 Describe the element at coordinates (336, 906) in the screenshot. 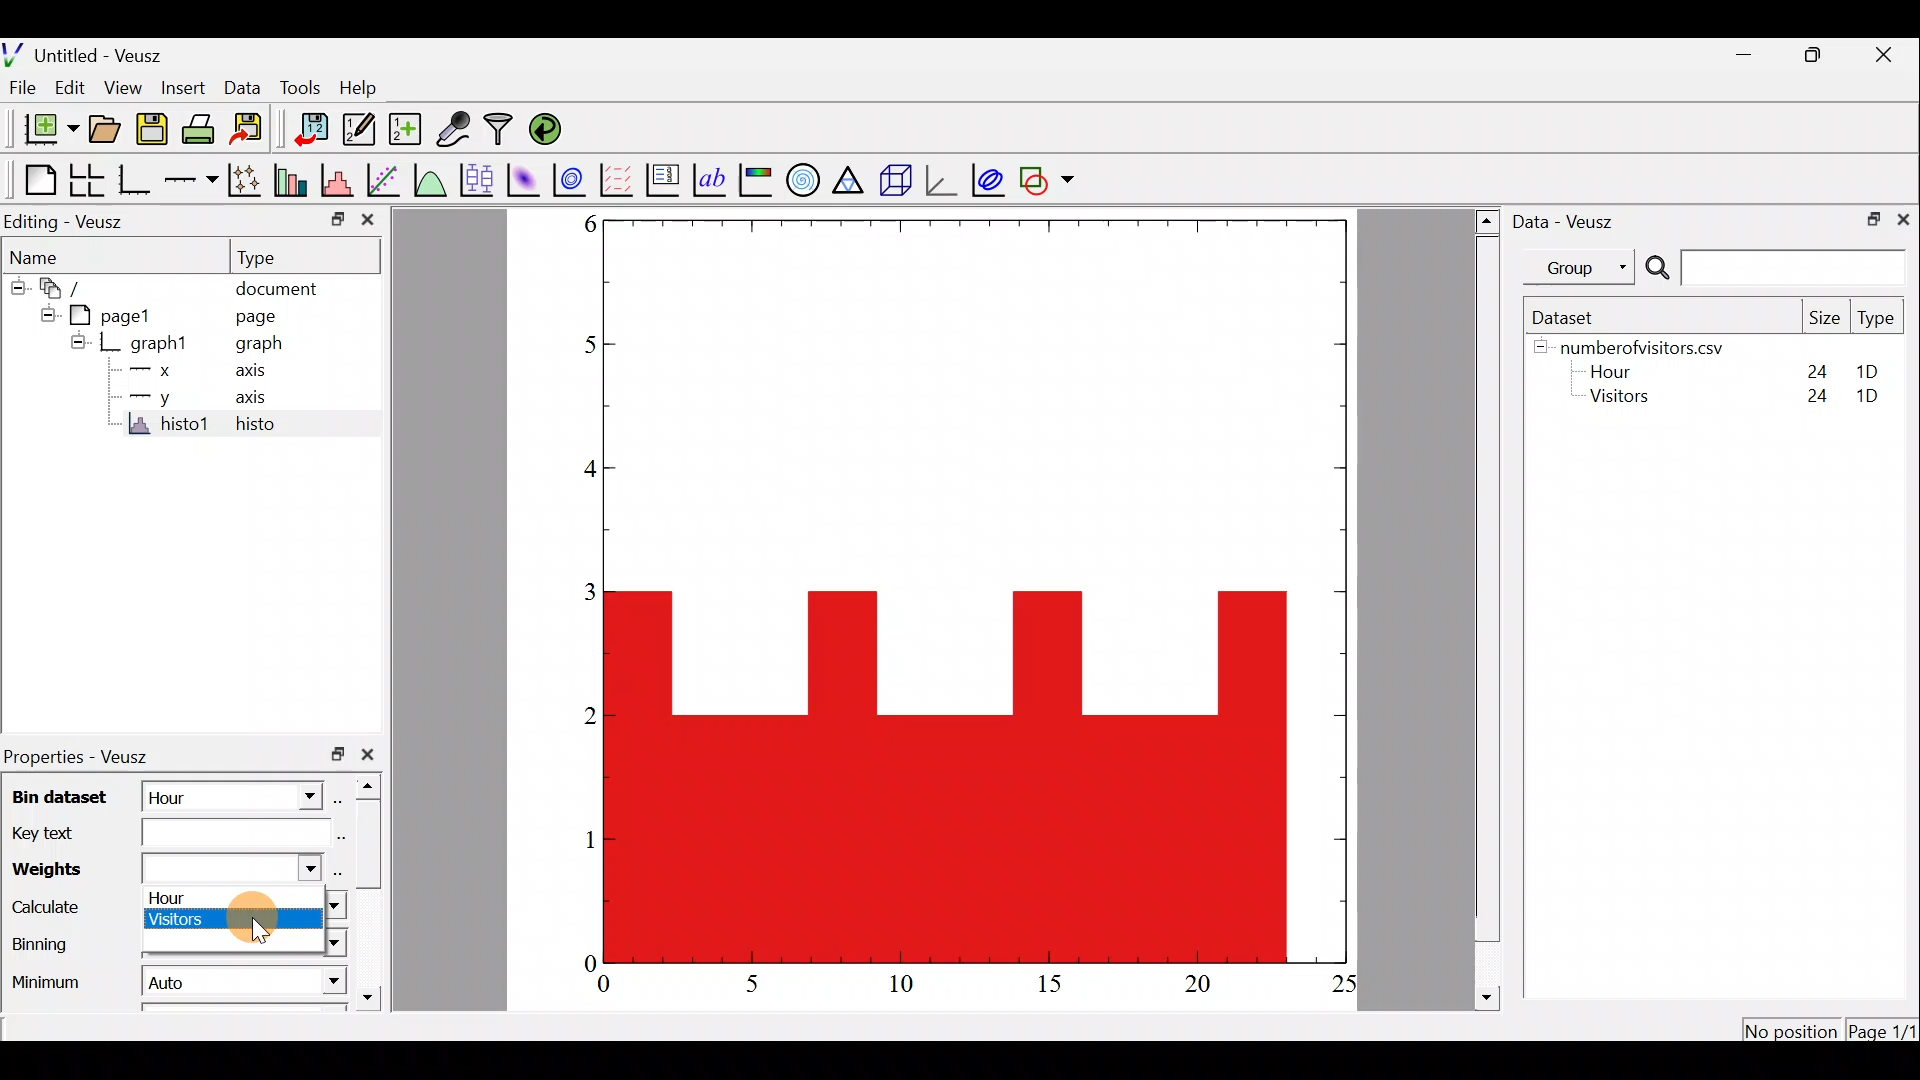

I see `calculate dropdown` at that location.